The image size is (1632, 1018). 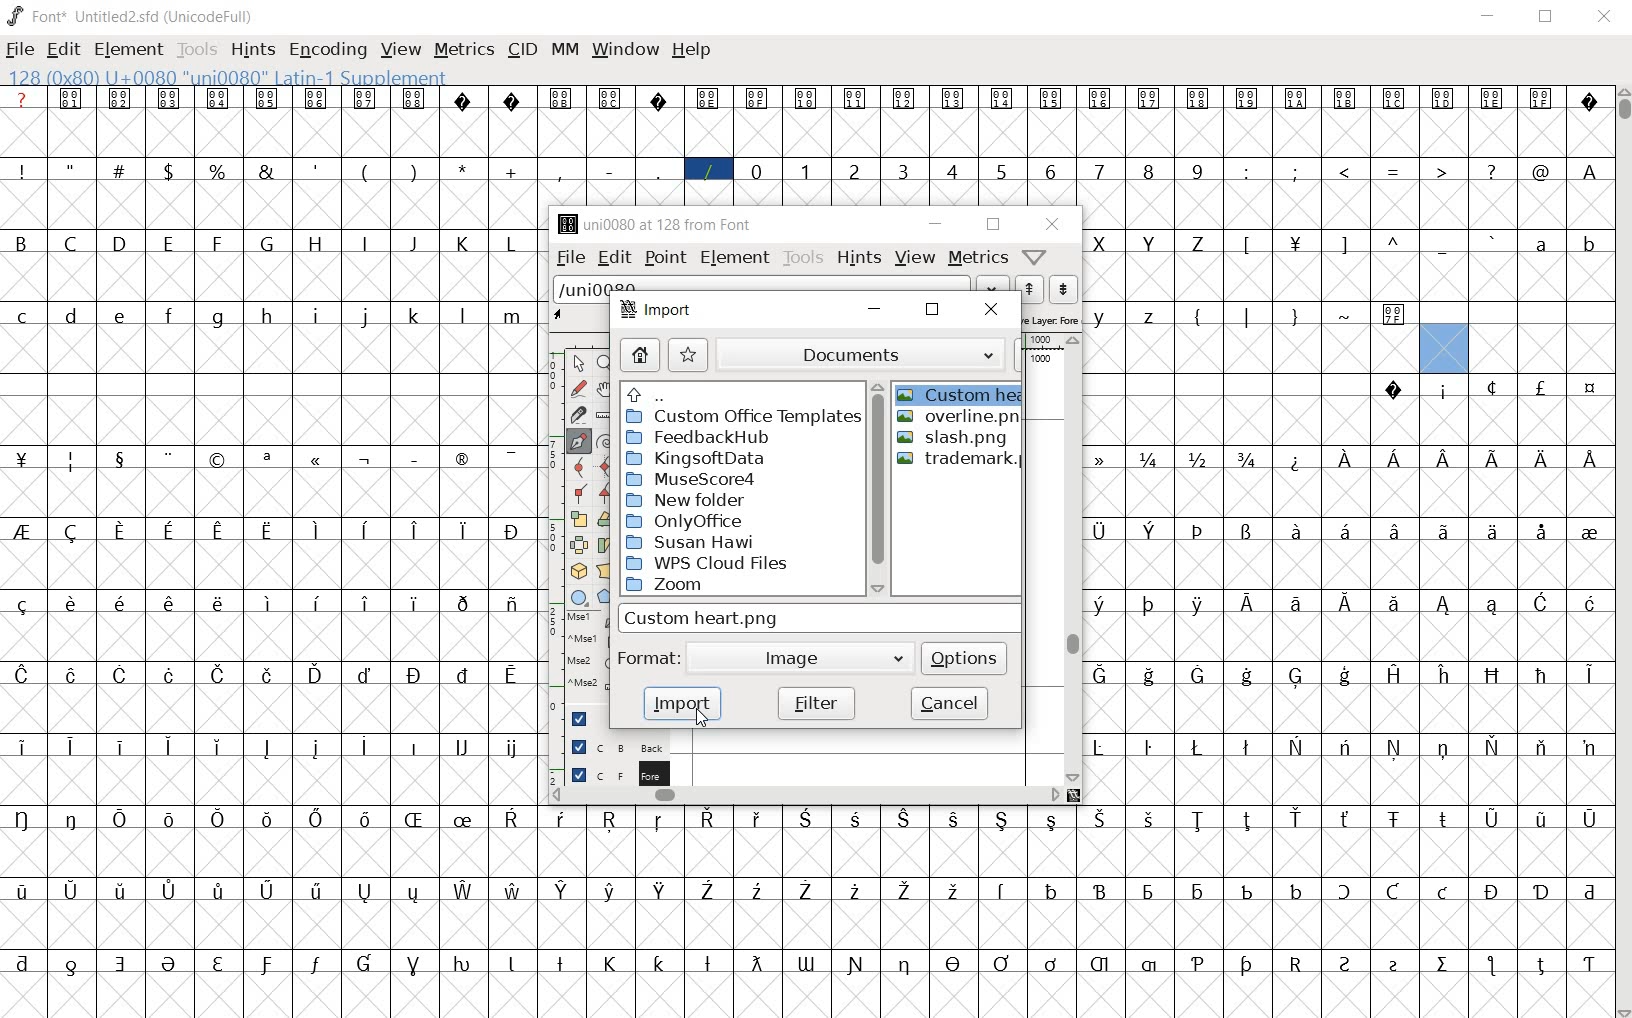 I want to click on glyph, so click(x=954, y=963).